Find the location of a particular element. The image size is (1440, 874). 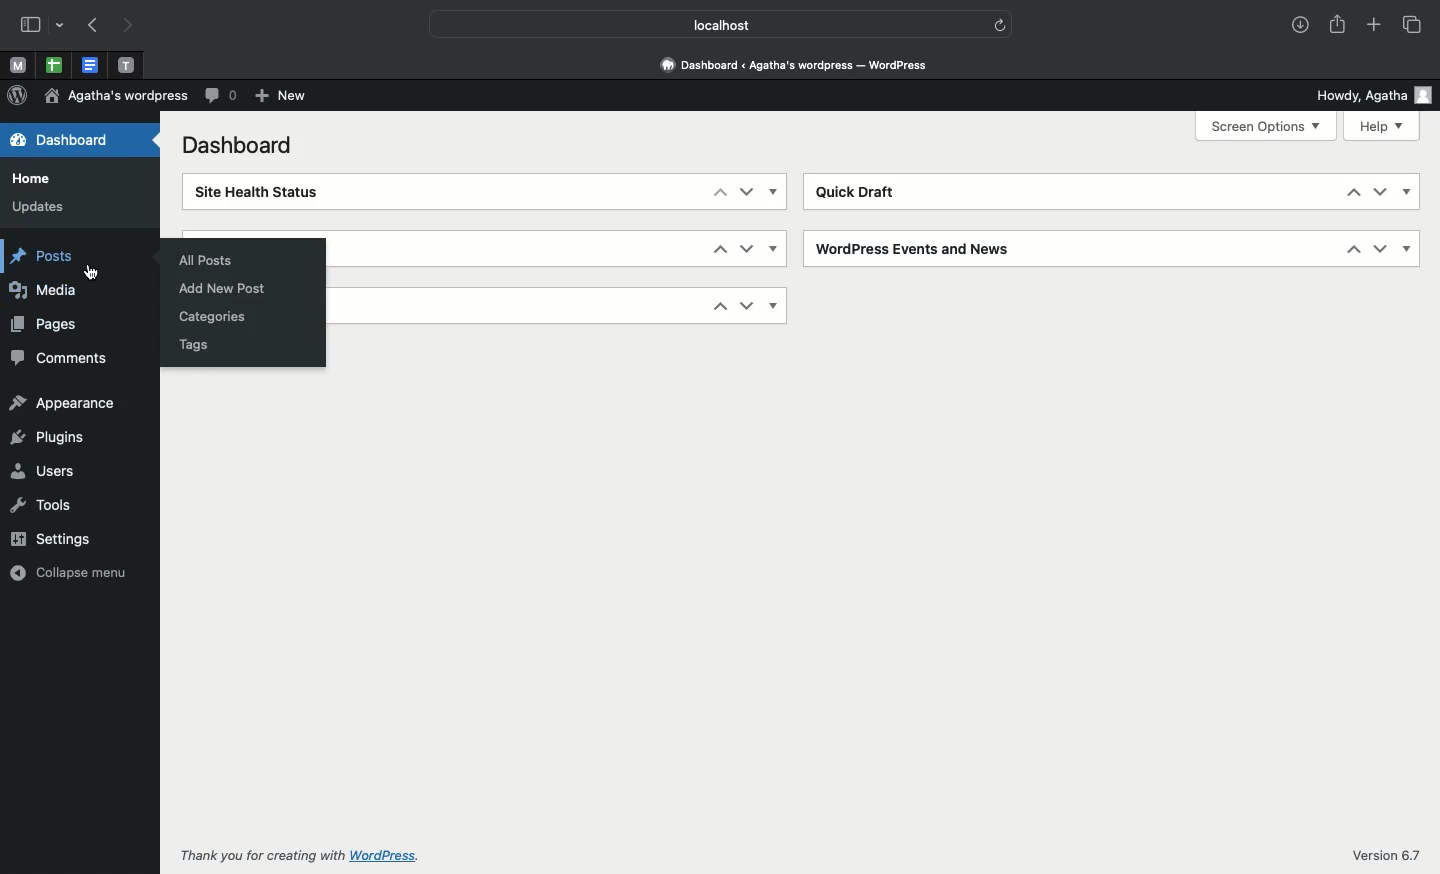

Media is located at coordinates (43, 289).